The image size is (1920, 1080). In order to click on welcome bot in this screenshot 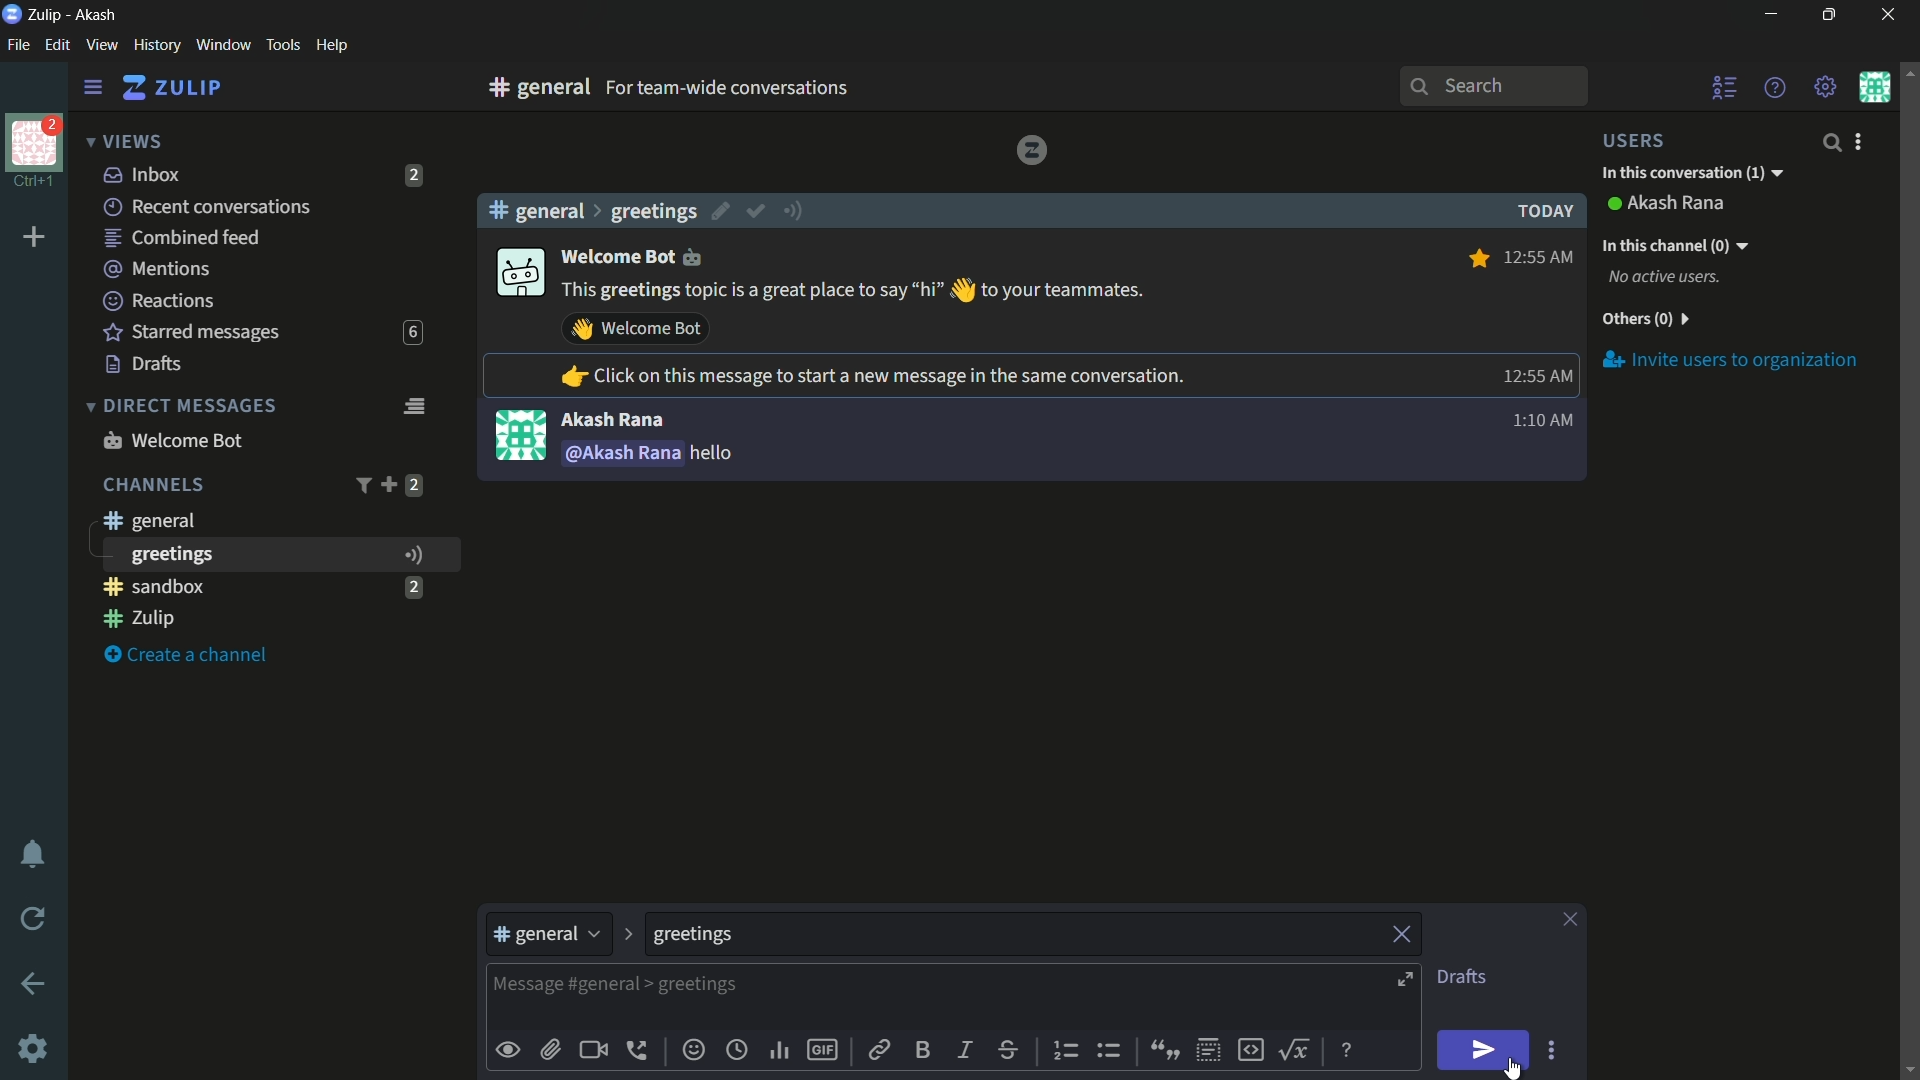, I will do `click(172, 440)`.